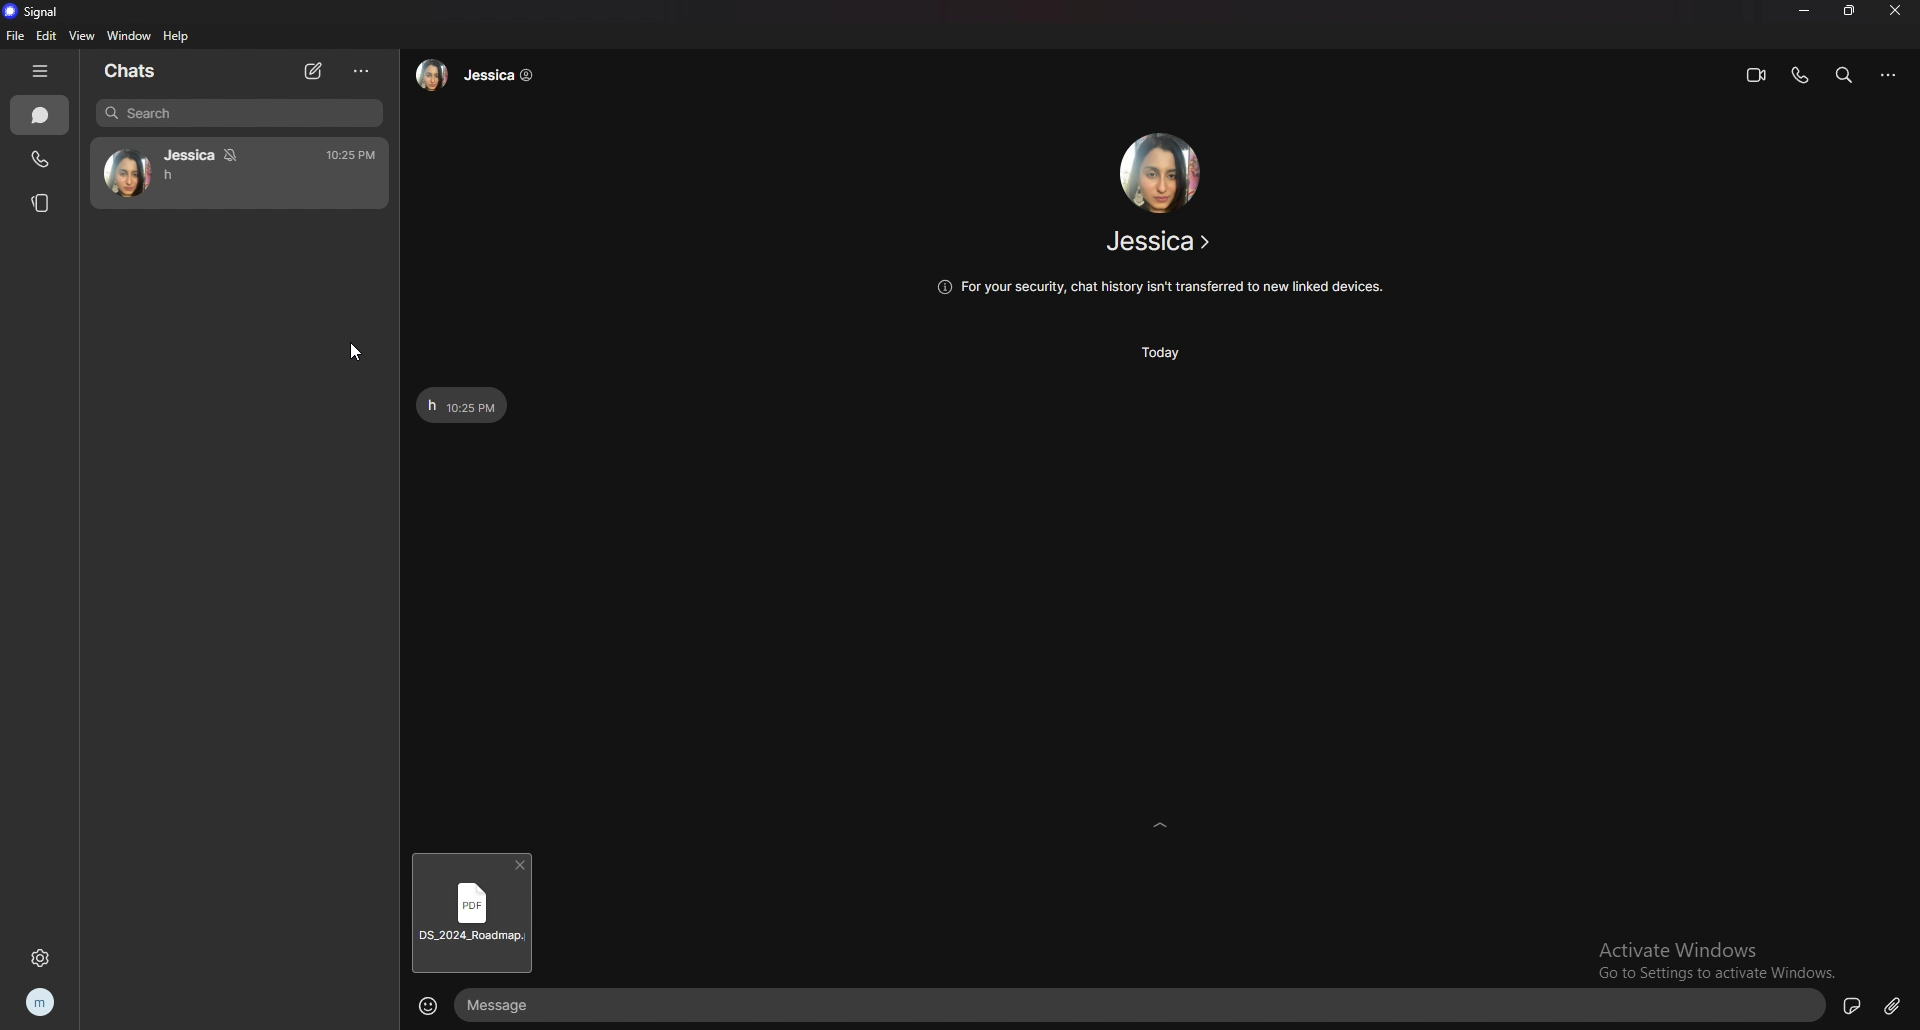  What do you see at coordinates (481, 74) in the screenshot?
I see `contact` at bounding box center [481, 74].